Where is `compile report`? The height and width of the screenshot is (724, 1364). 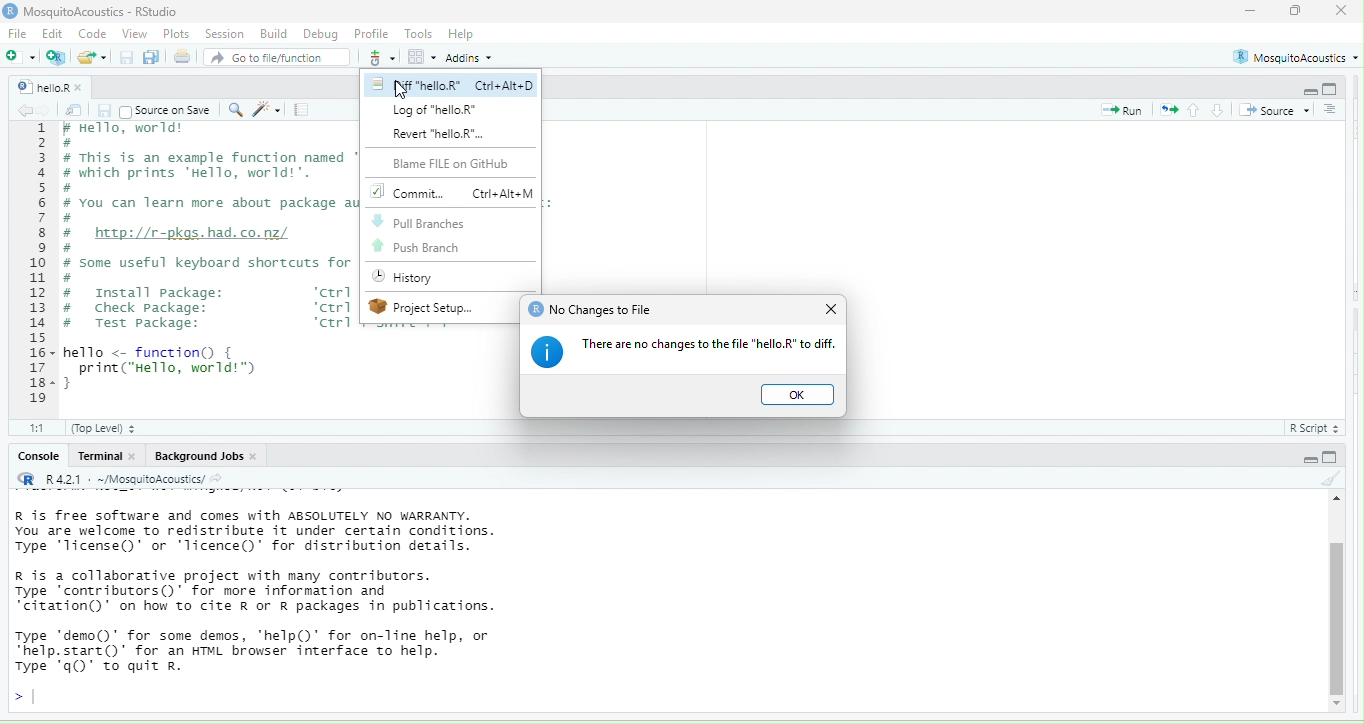 compile report is located at coordinates (302, 110).